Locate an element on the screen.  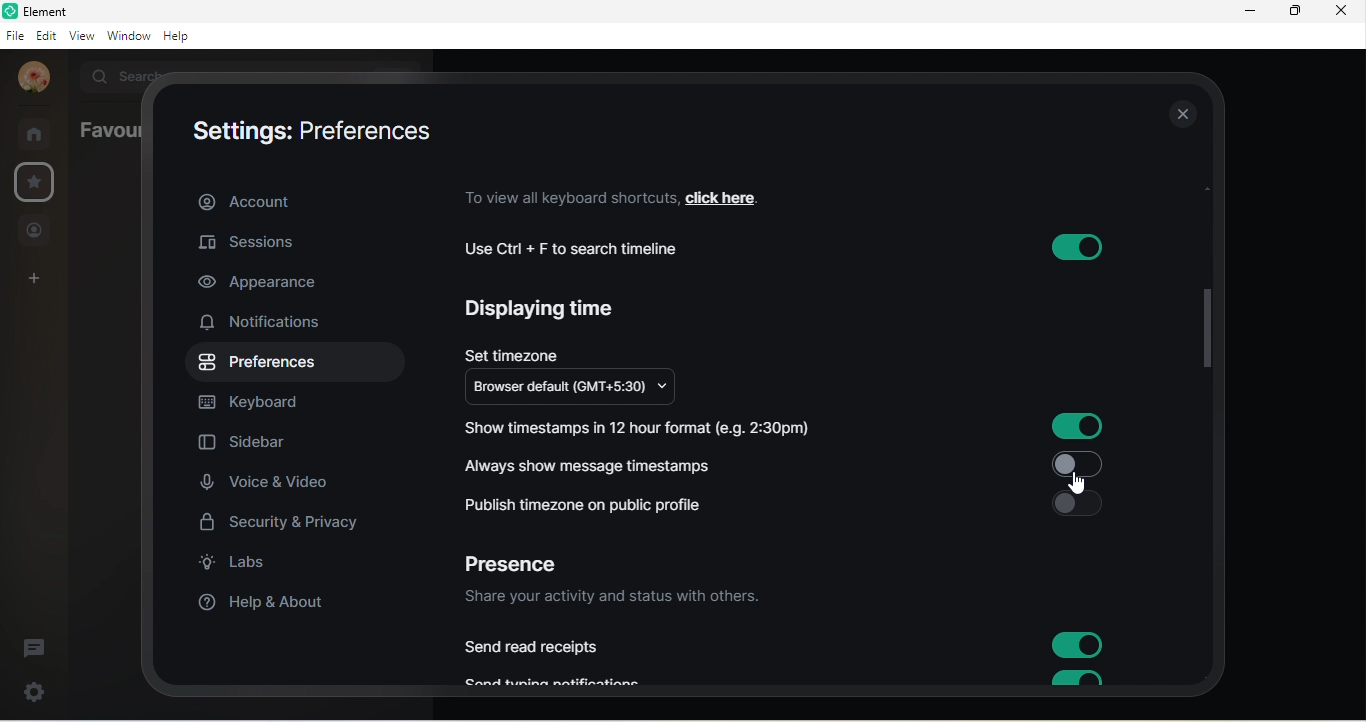
button is located at coordinates (1078, 646).